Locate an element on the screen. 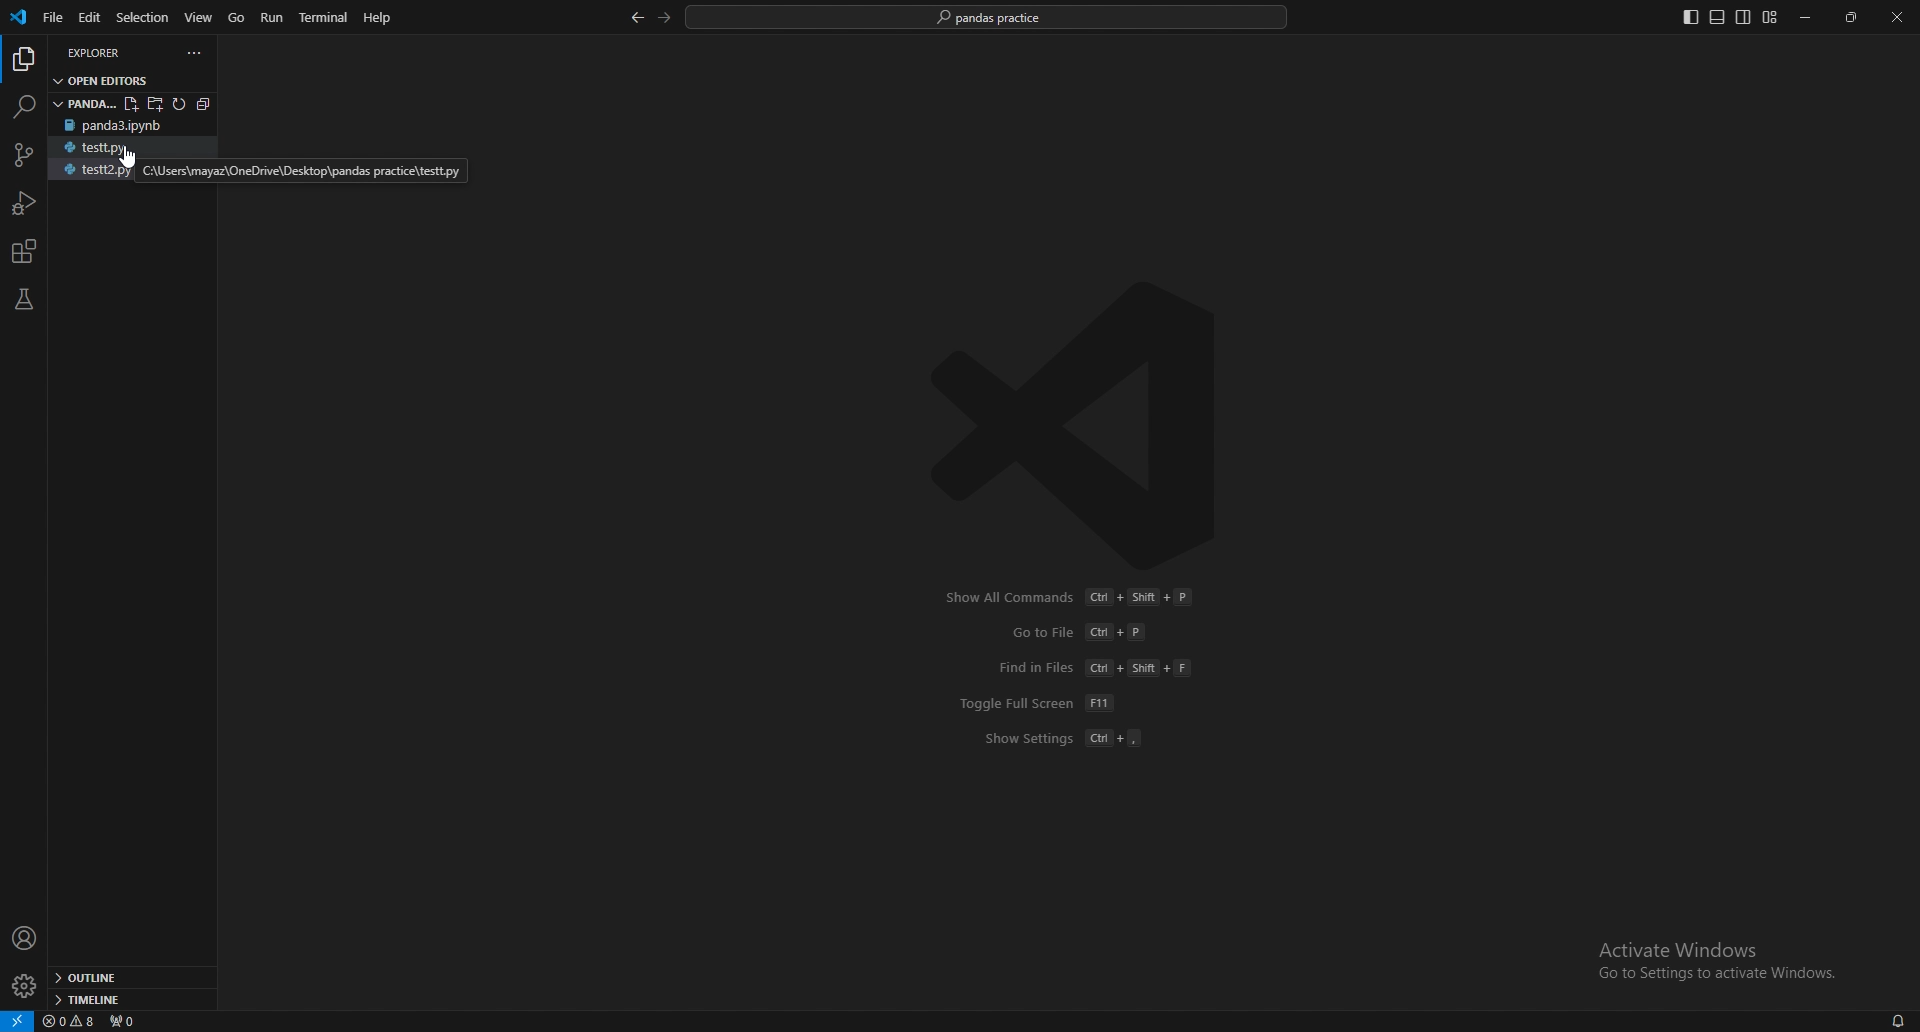 This screenshot has height=1032, width=1920. toggle primary side bar is located at coordinates (1692, 17).